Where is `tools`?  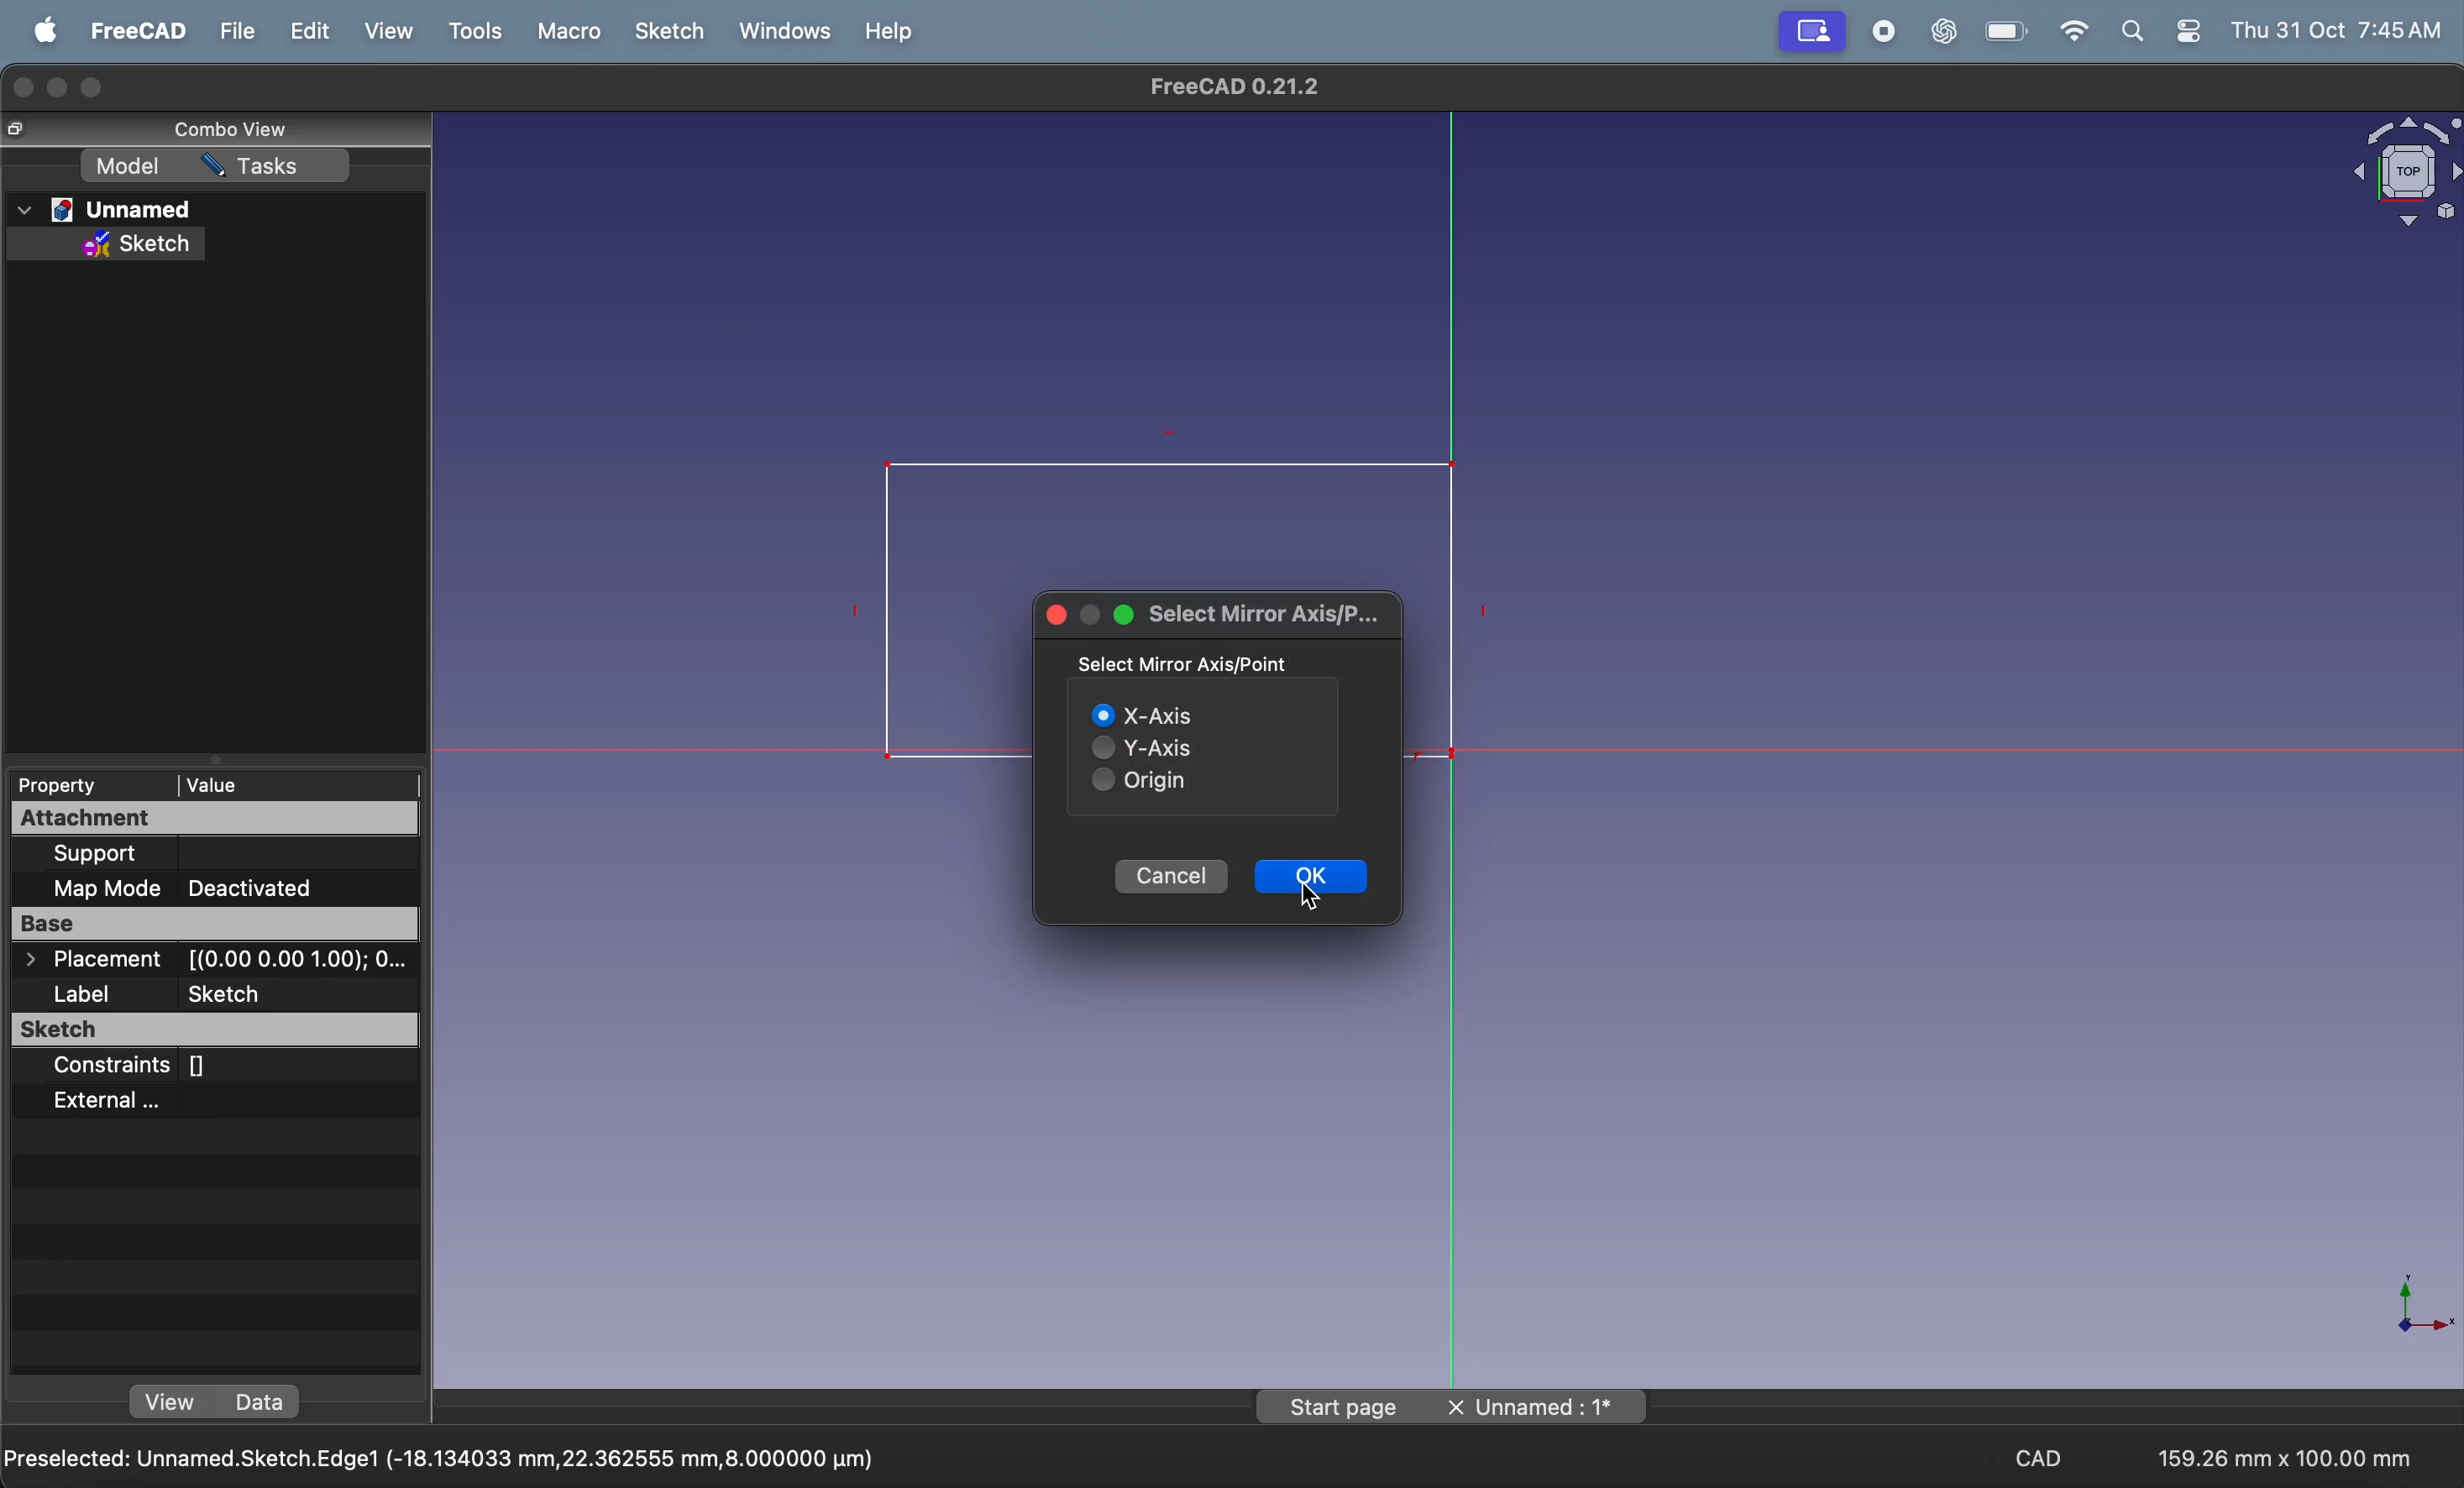 tools is located at coordinates (470, 34).